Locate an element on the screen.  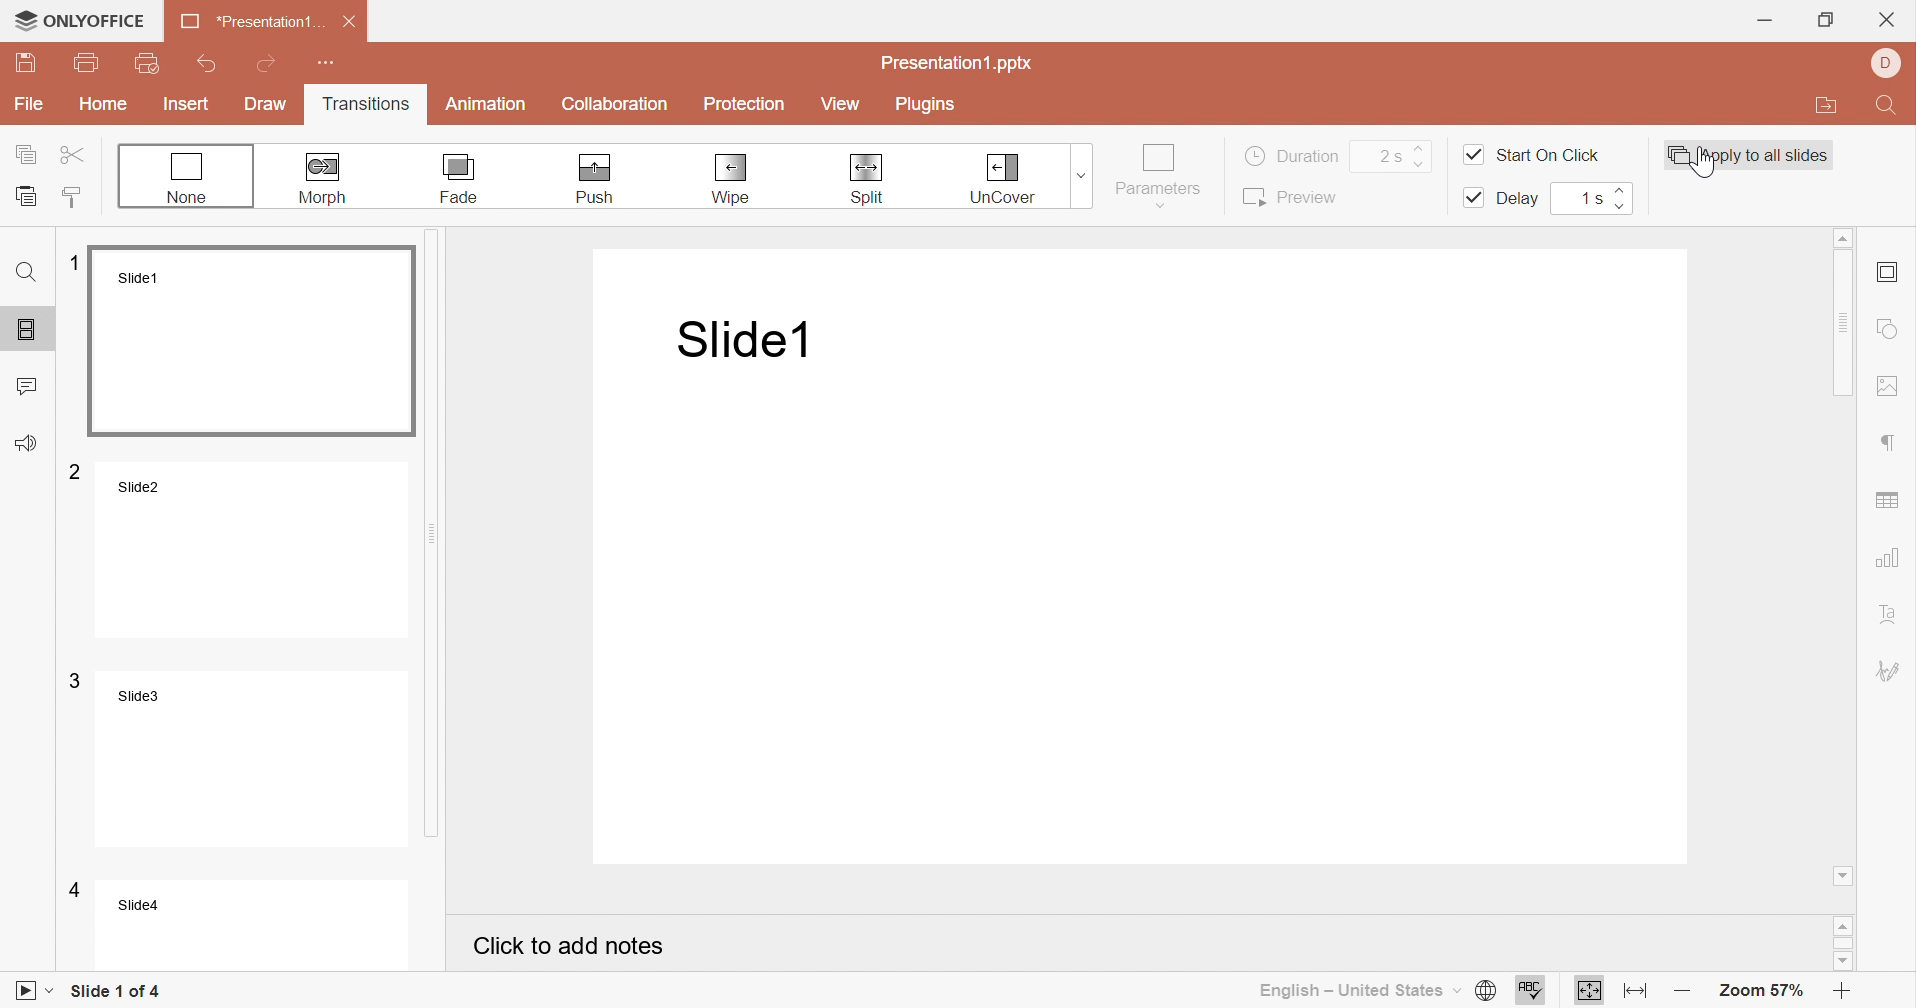
Apply to all slides is located at coordinates (1746, 155).